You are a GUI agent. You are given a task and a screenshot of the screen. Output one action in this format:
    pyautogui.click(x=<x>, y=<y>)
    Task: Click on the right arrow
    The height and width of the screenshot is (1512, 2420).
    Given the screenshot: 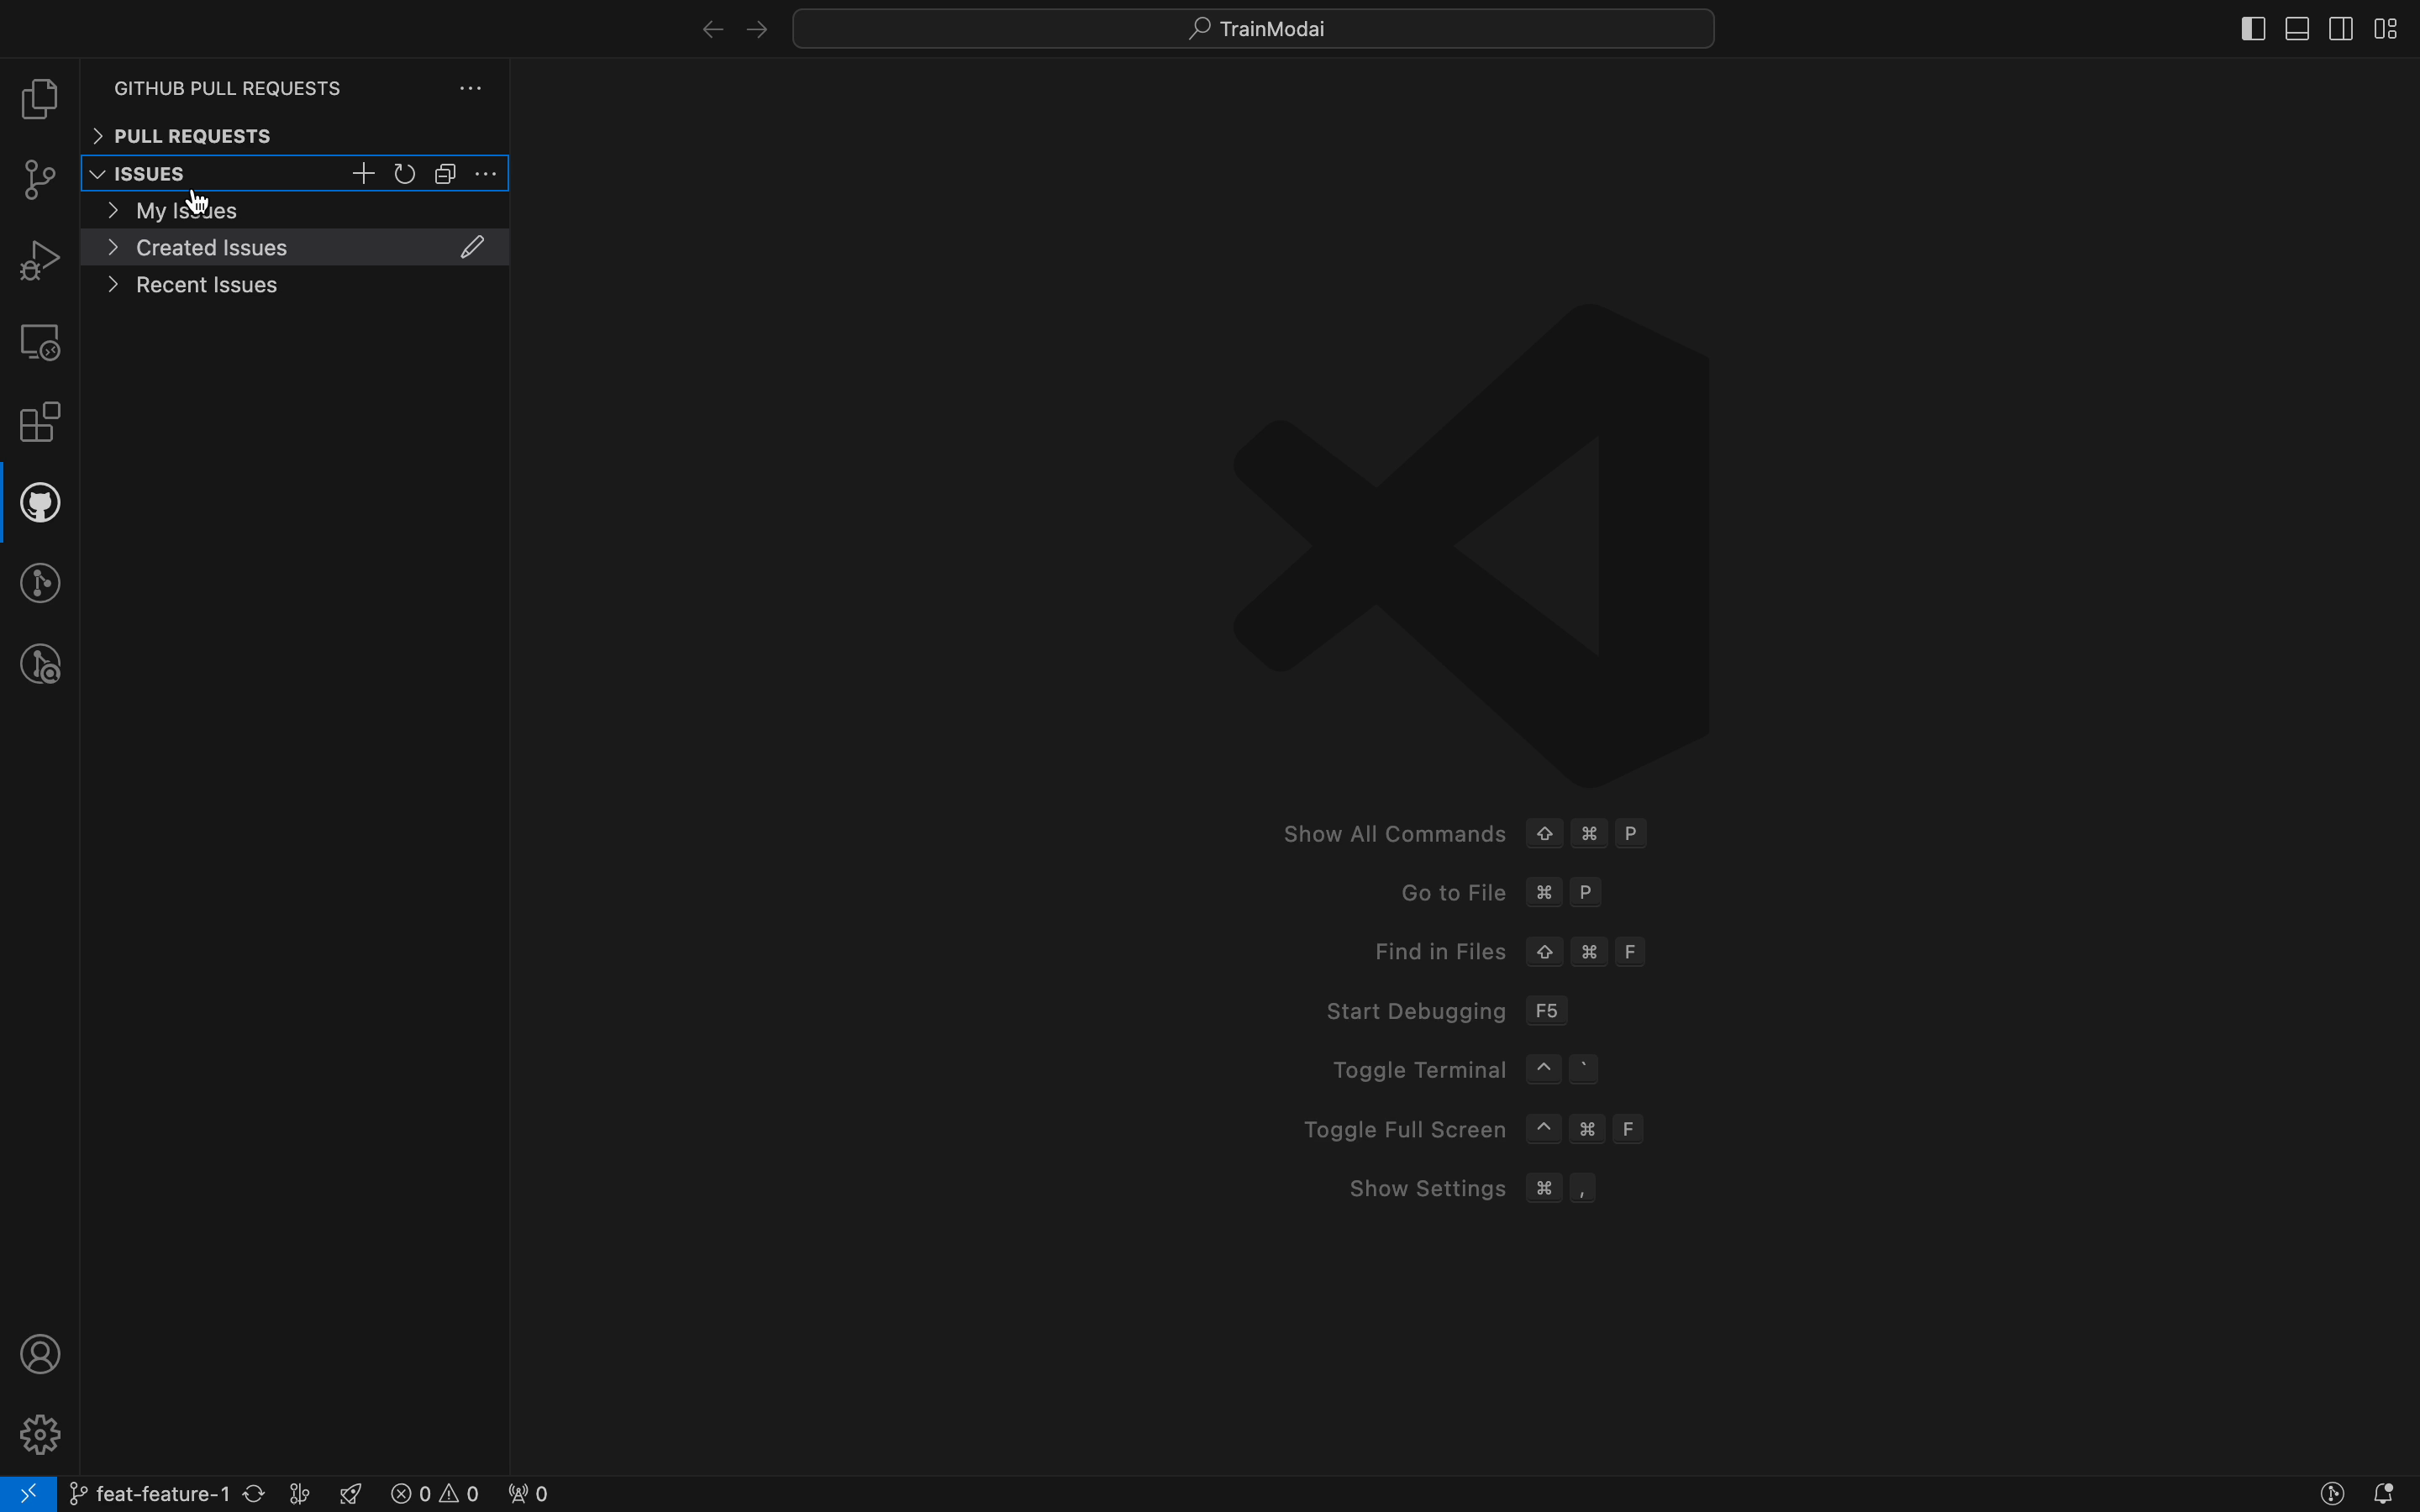 What is the action you would take?
    pyautogui.click(x=695, y=22)
    